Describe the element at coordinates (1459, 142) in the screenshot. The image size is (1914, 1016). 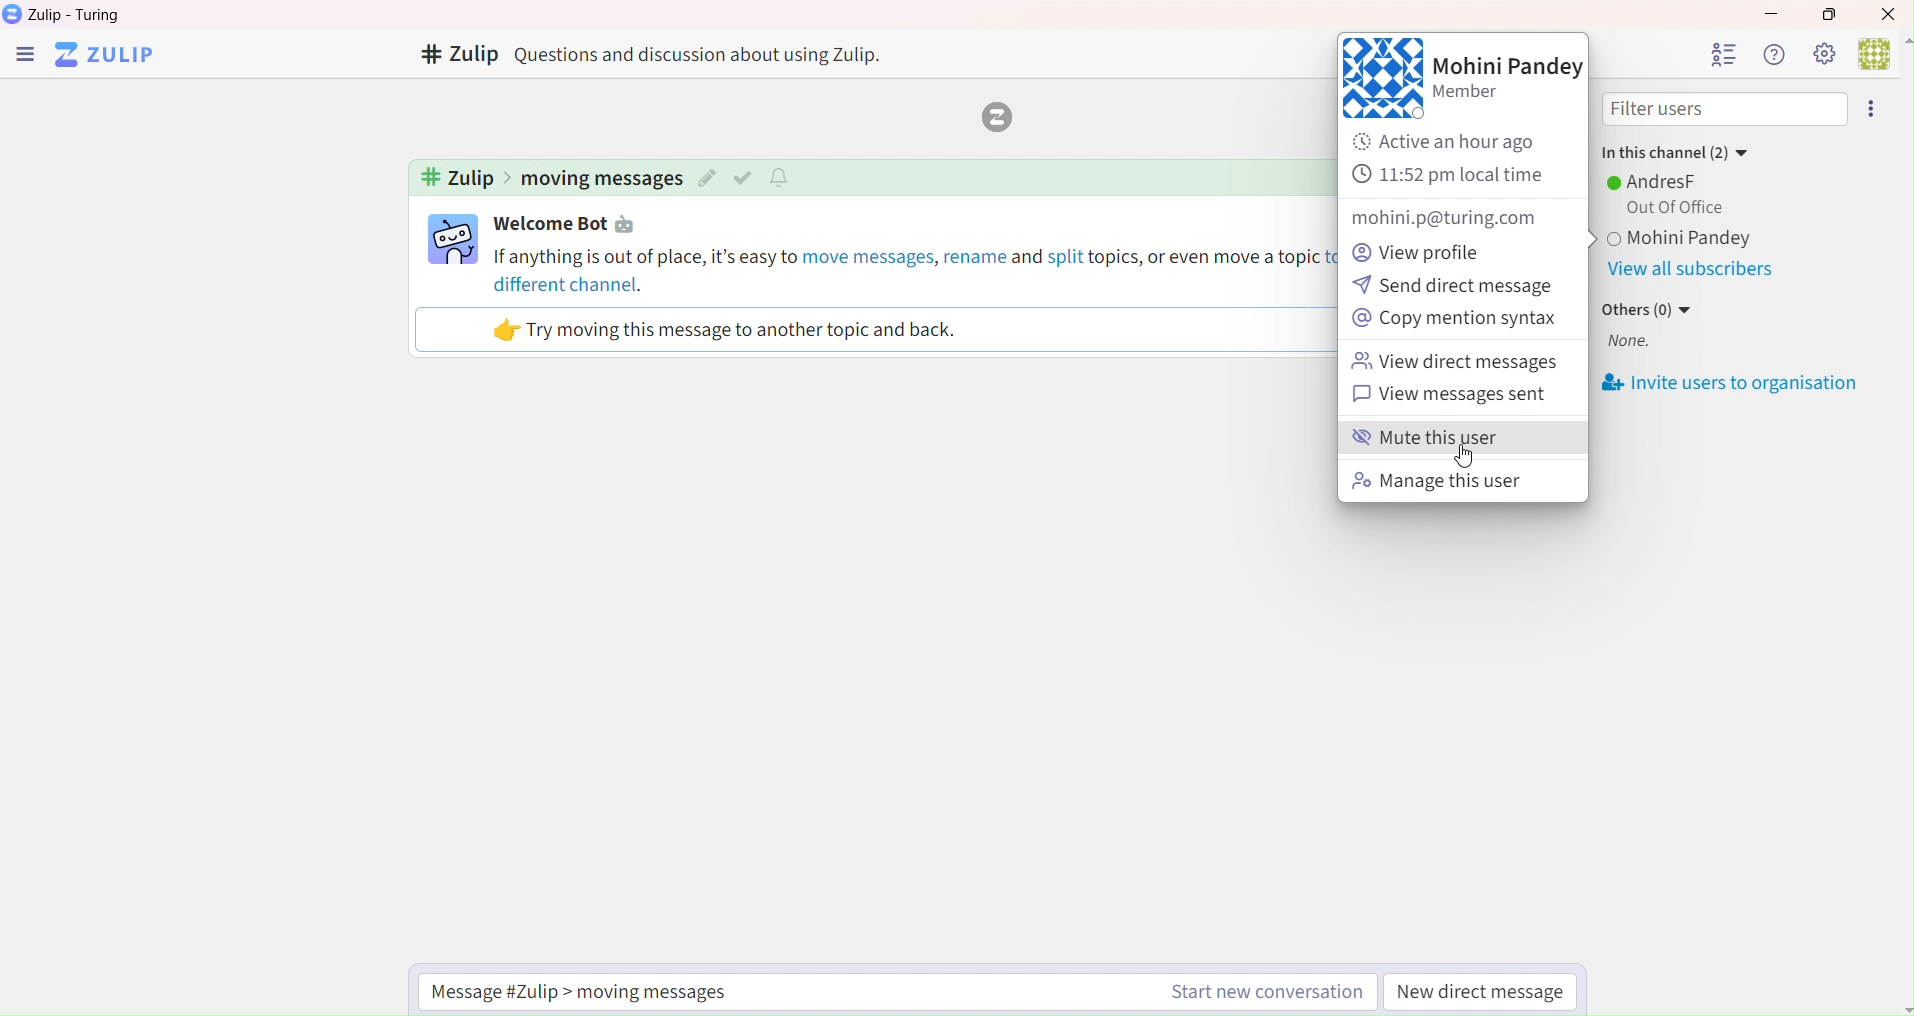
I see `Active an hour ago` at that location.